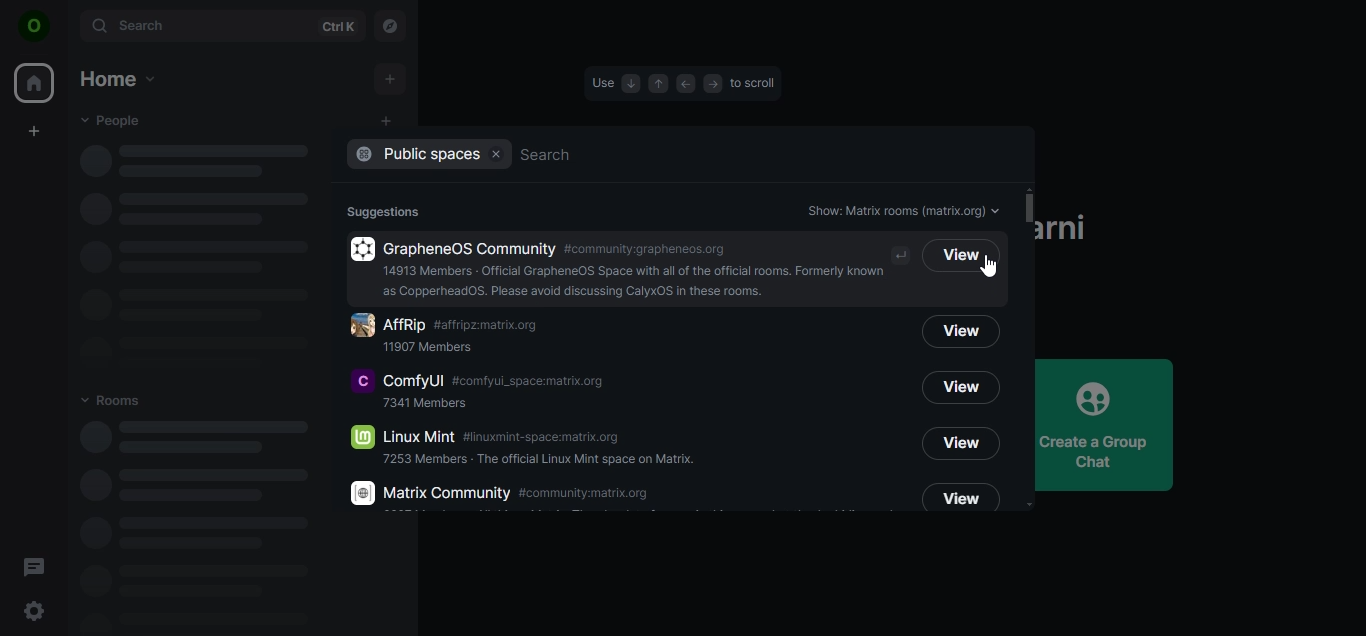 The height and width of the screenshot is (636, 1366). I want to click on start chat, so click(388, 122).